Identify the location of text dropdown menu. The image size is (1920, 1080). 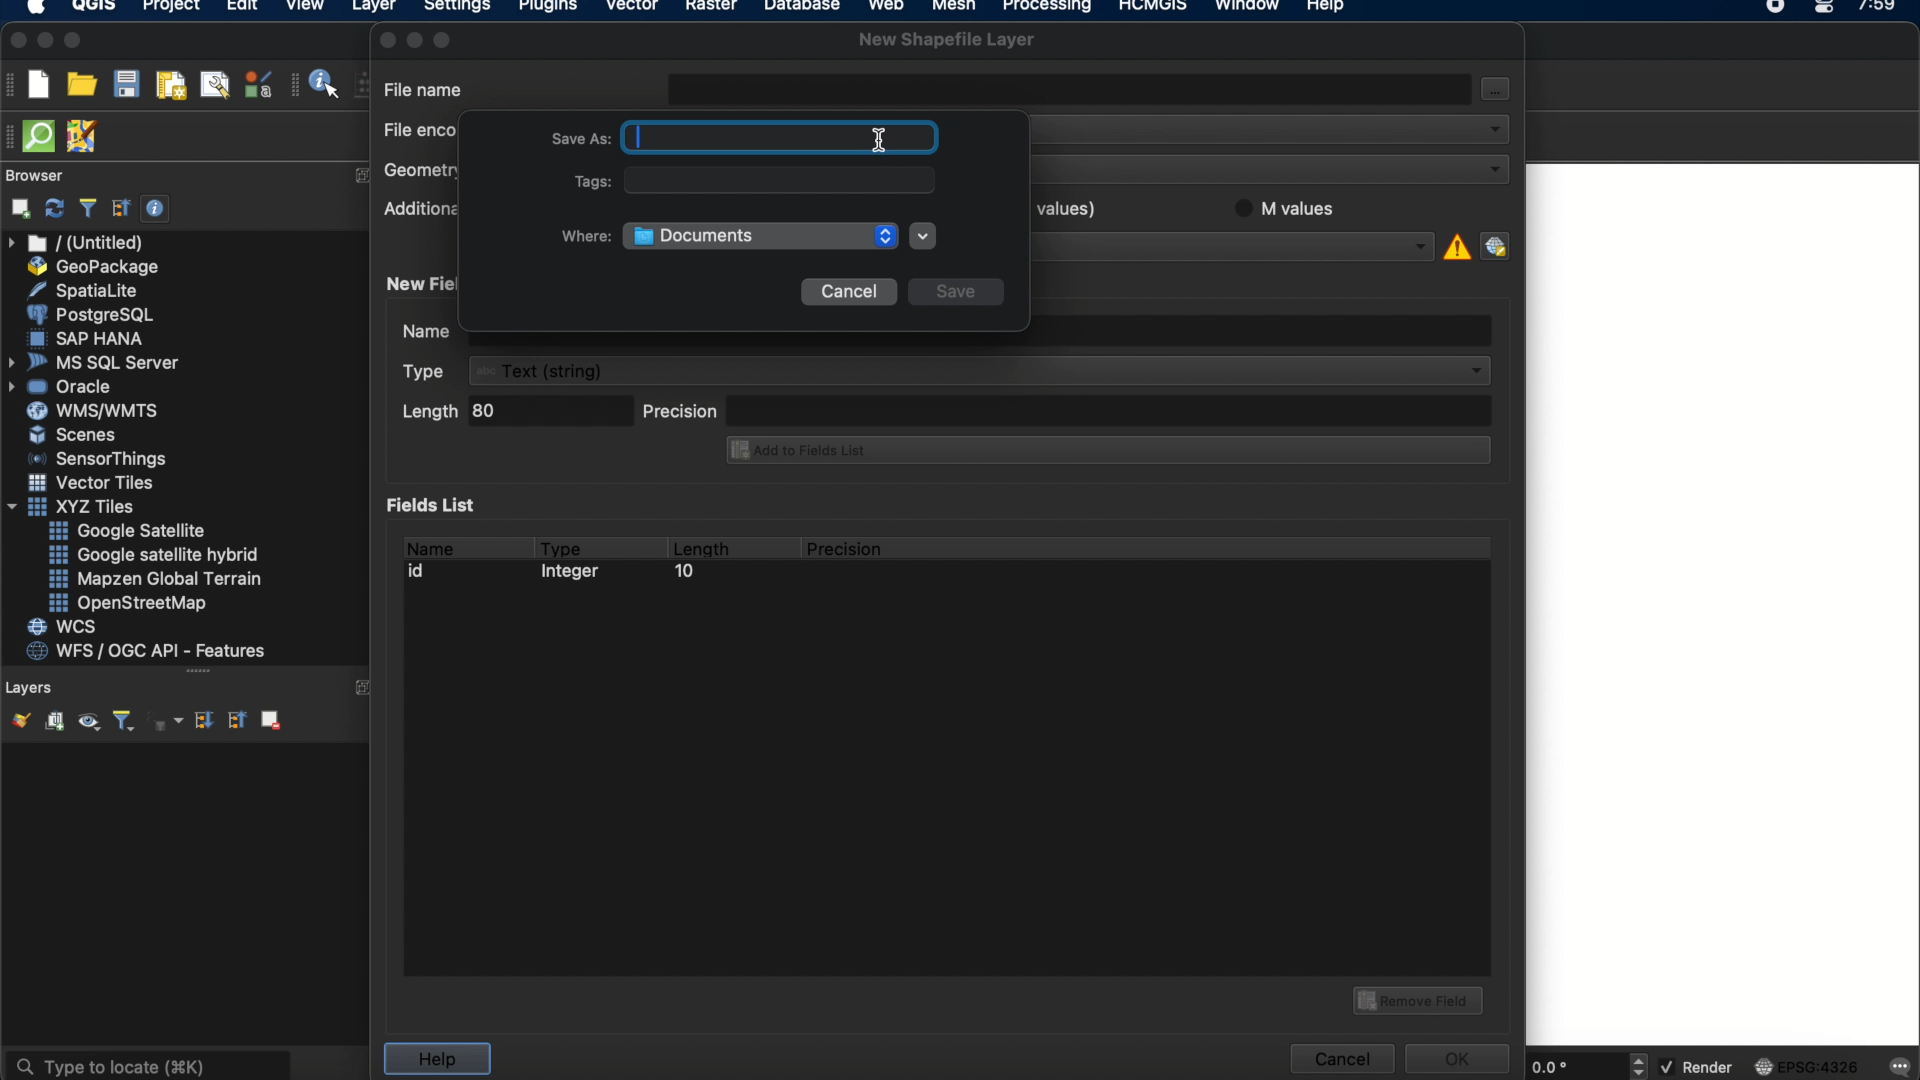
(950, 371).